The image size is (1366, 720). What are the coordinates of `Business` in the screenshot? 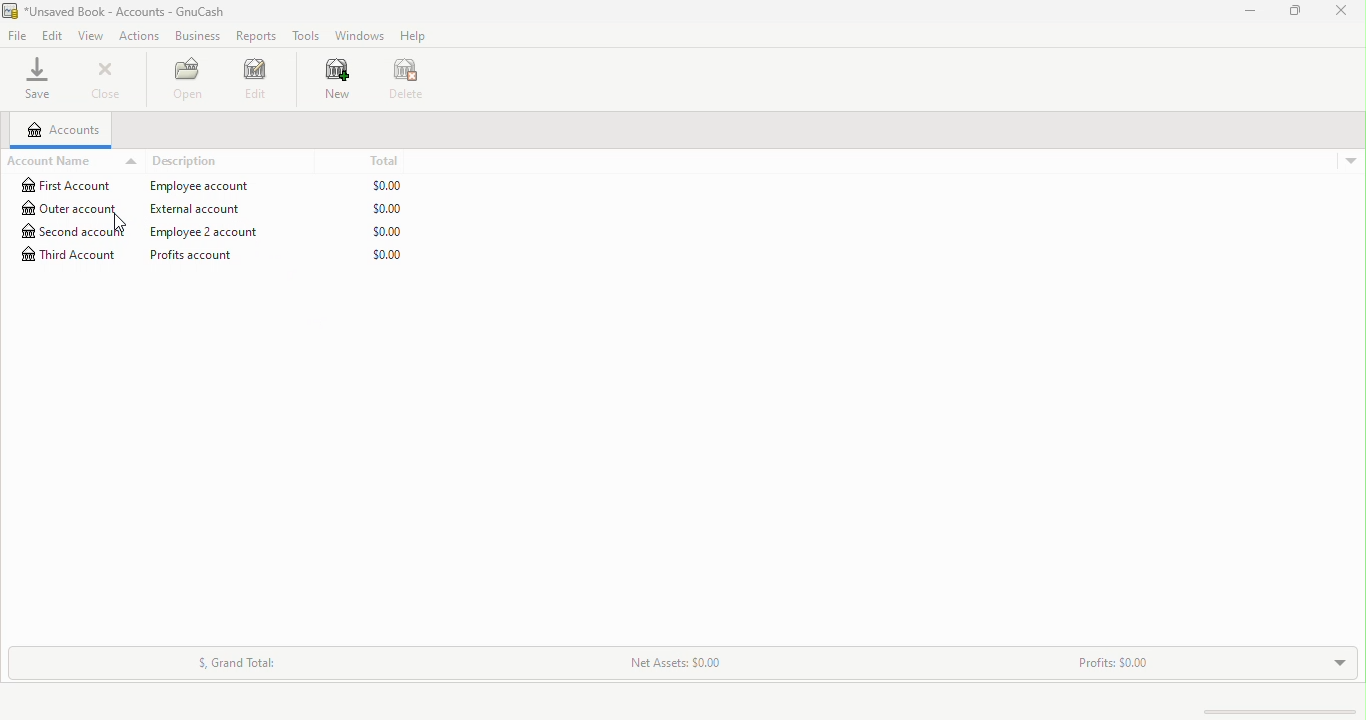 It's located at (195, 36).